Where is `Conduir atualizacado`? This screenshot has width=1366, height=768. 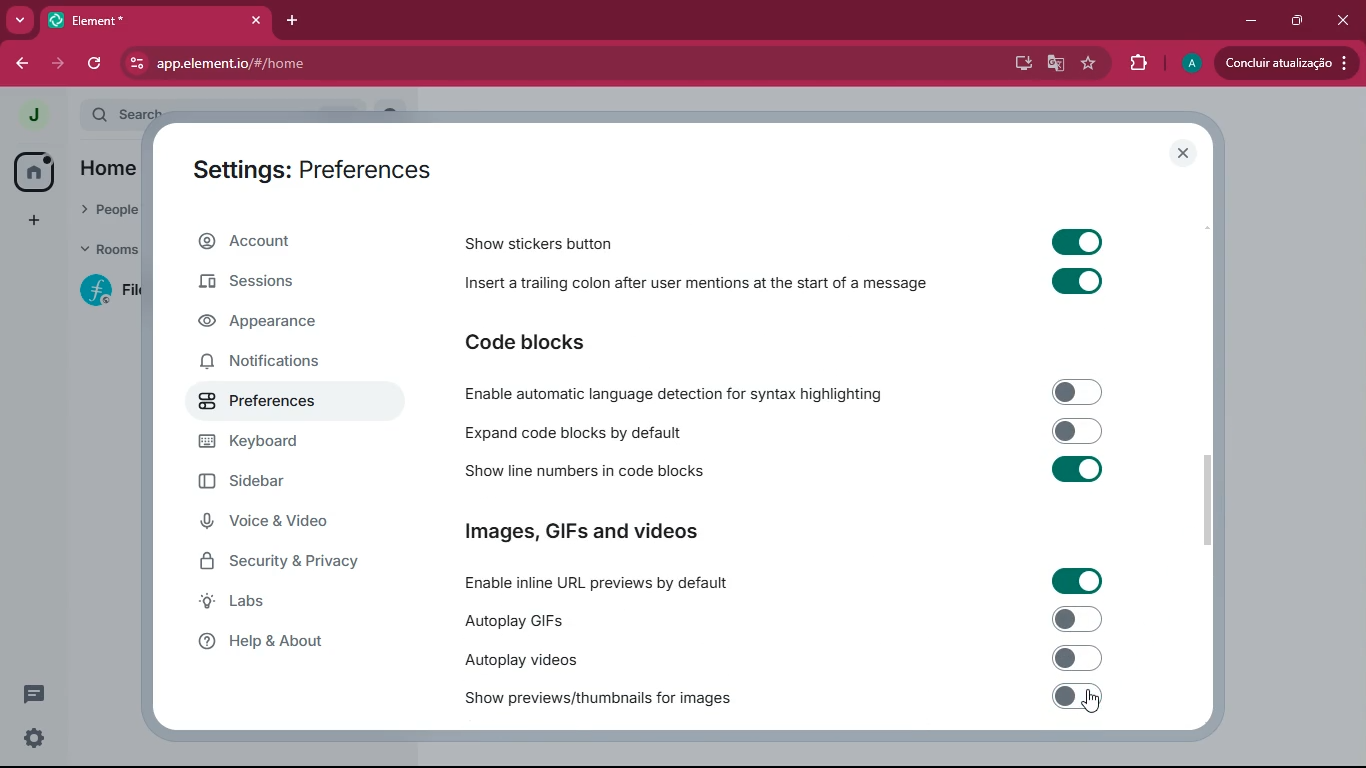
Conduir atualizacado is located at coordinates (1284, 63).